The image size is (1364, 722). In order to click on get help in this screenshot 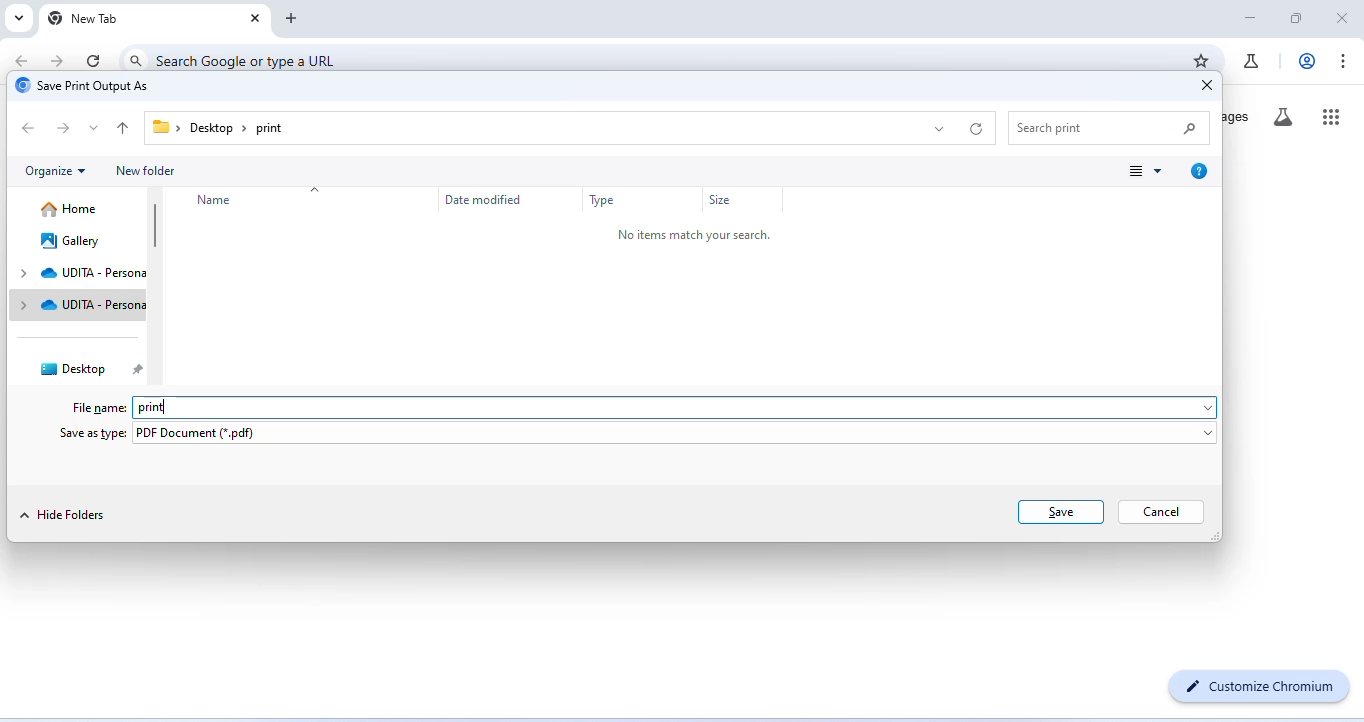, I will do `click(1199, 170)`.